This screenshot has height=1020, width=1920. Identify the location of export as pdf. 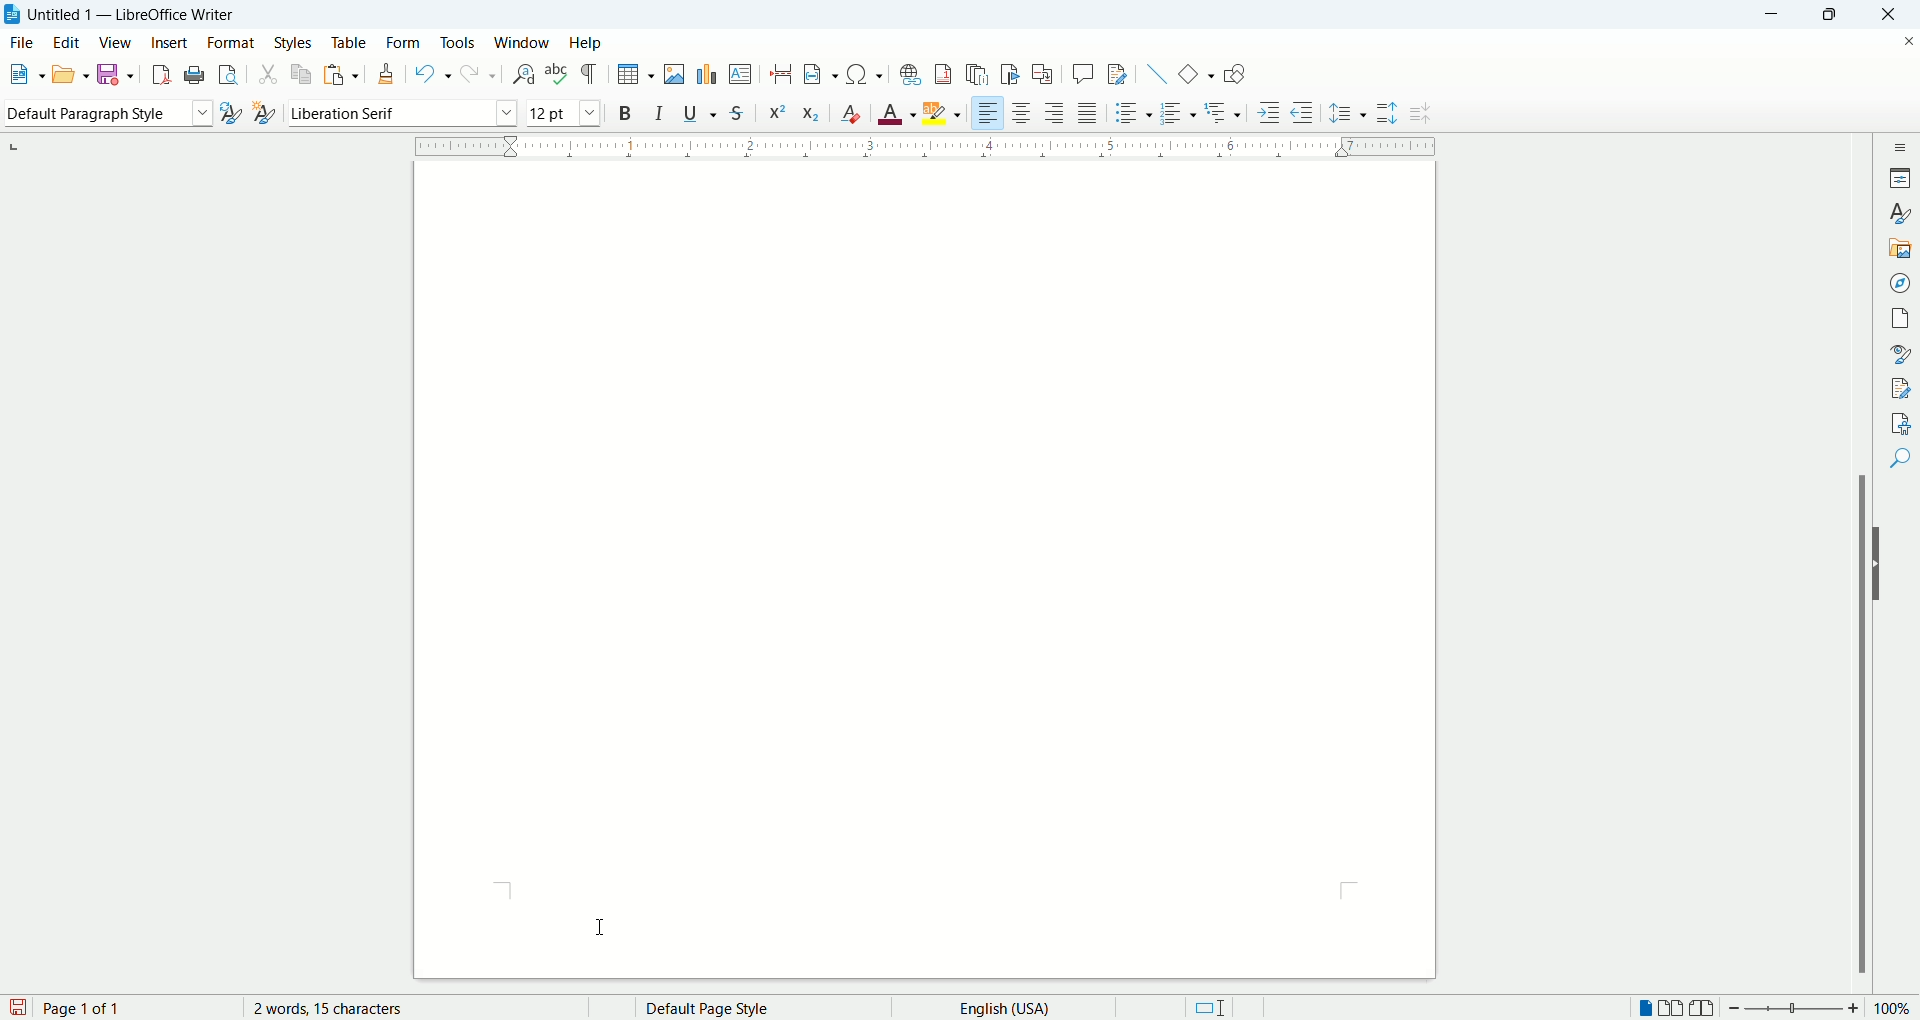
(158, 74).